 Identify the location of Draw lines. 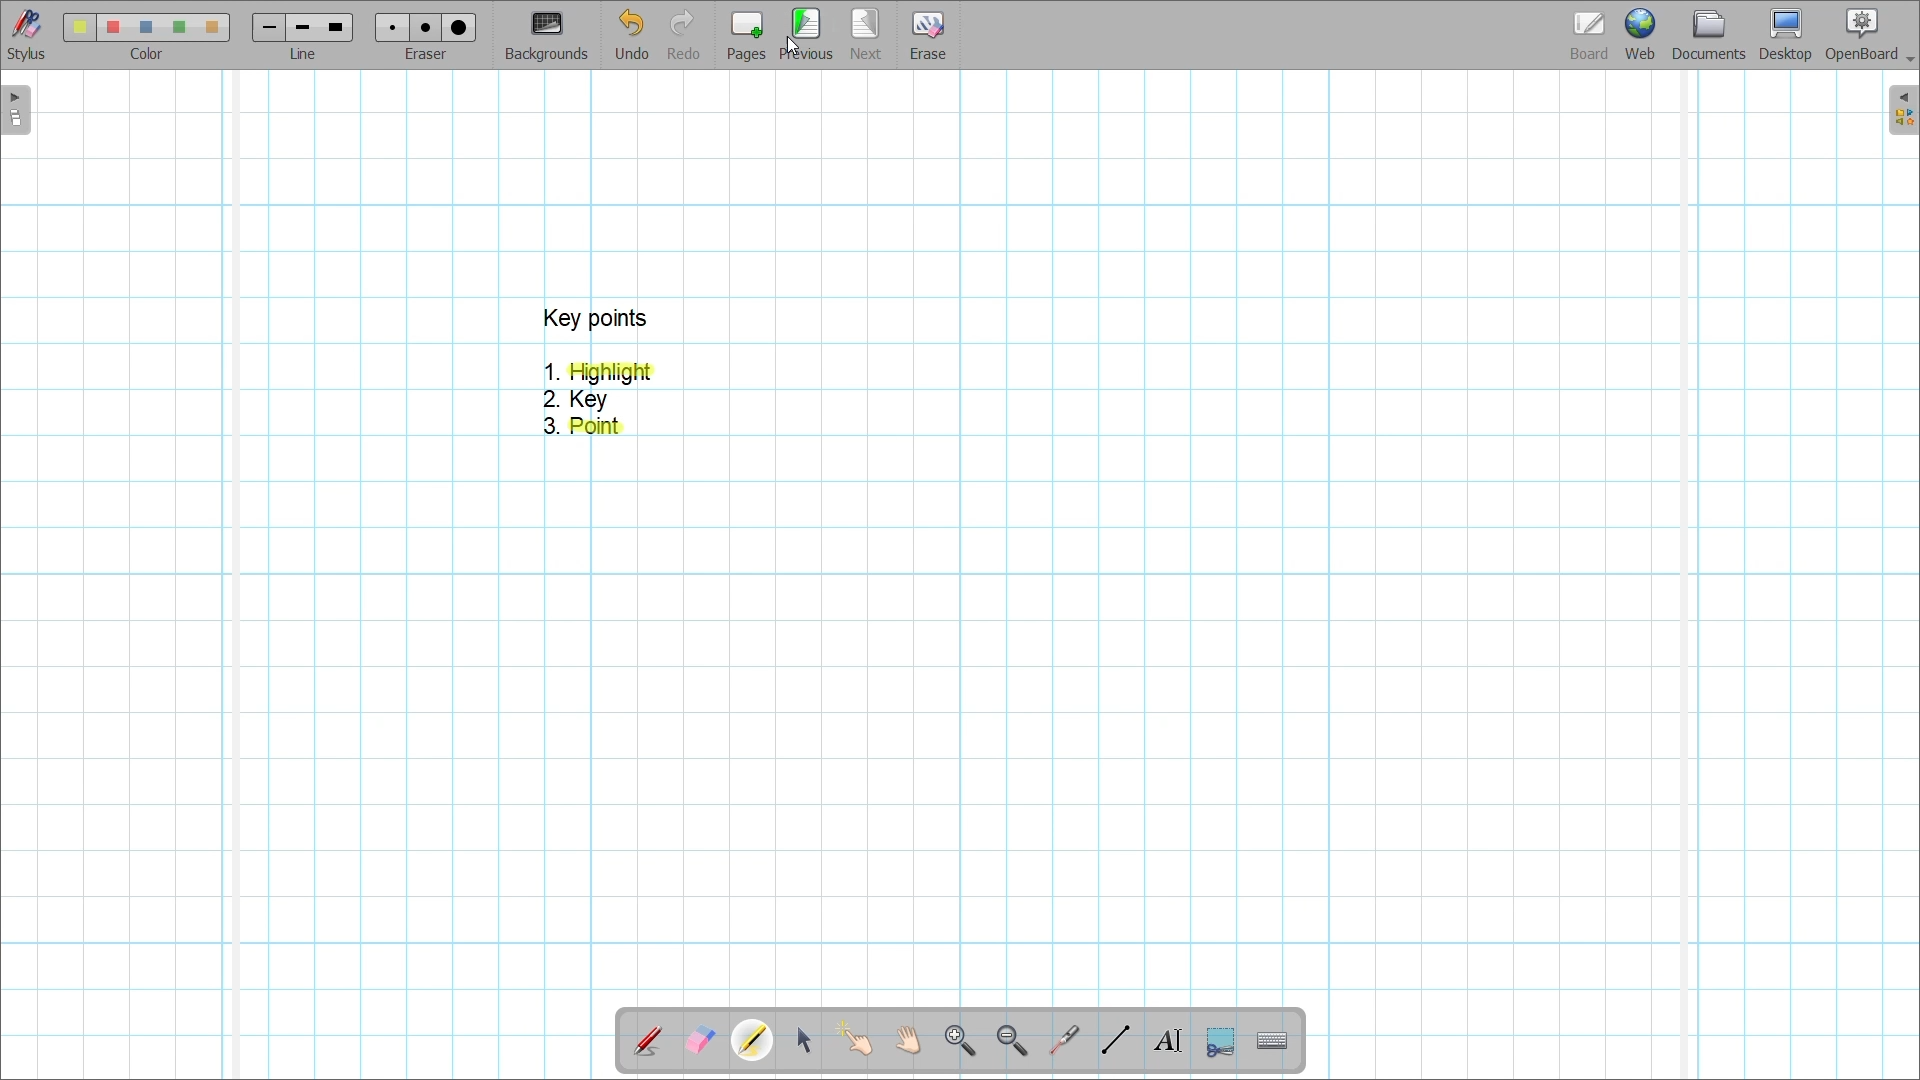
(1115, 1040).